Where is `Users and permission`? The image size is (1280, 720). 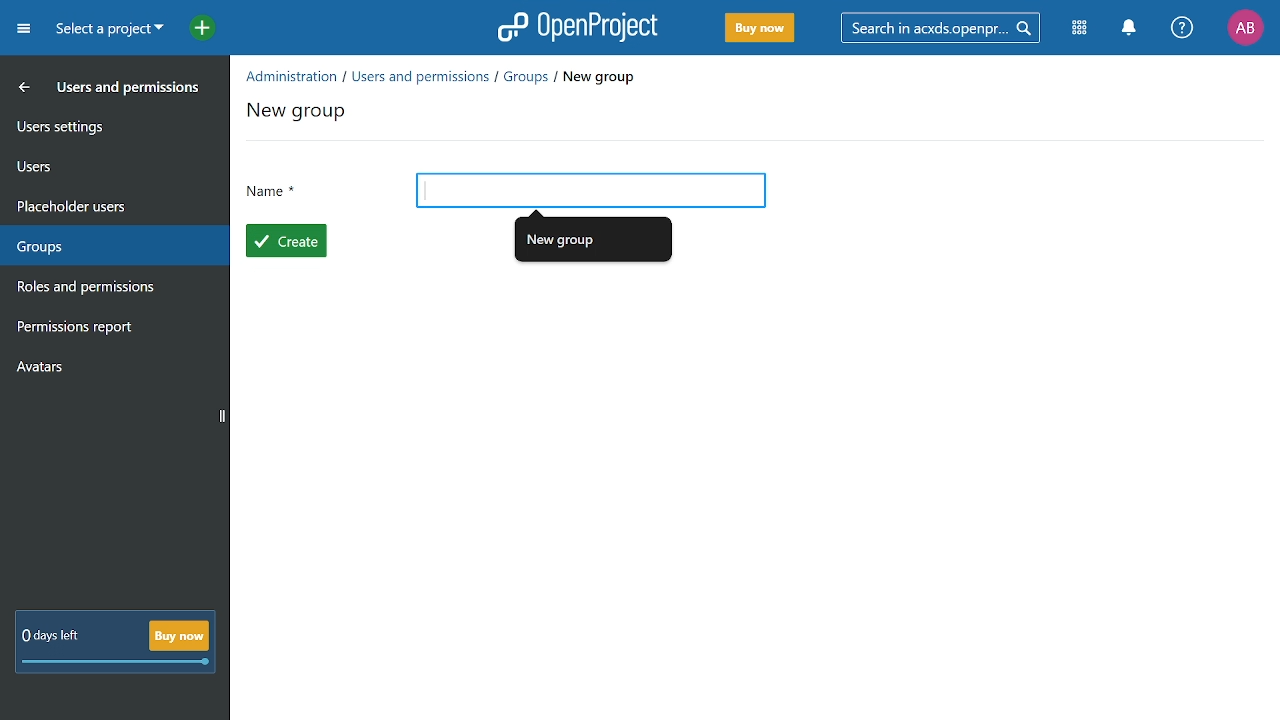
Users and permission is located at coordinates (99, 89).